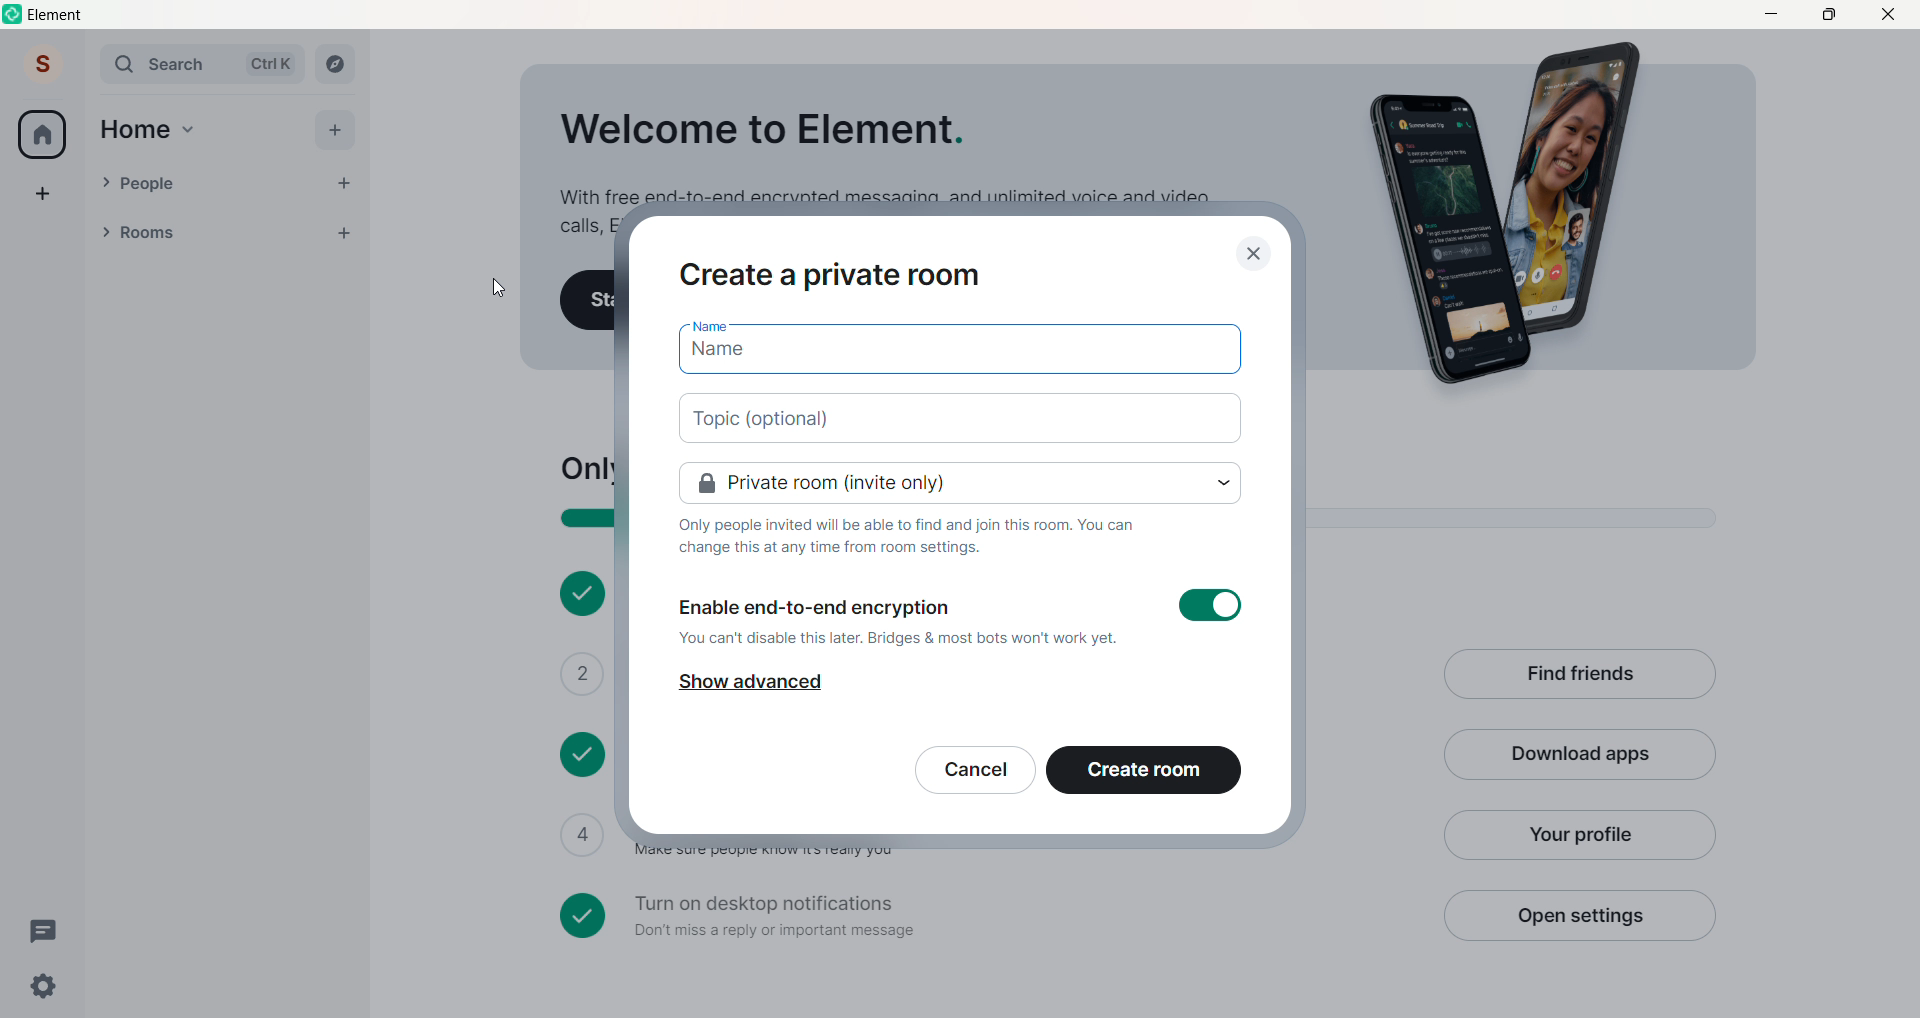 This screenshot has height=1018, width=1920. What do you see at coordinates (882, 152) in the screenshot?
I see `Welcome to Element.
With free end-to-end encrypted messaging, and unlimited voice and video
calls, Element is a great way to stay in touch.` at bounding box center [882, 152].